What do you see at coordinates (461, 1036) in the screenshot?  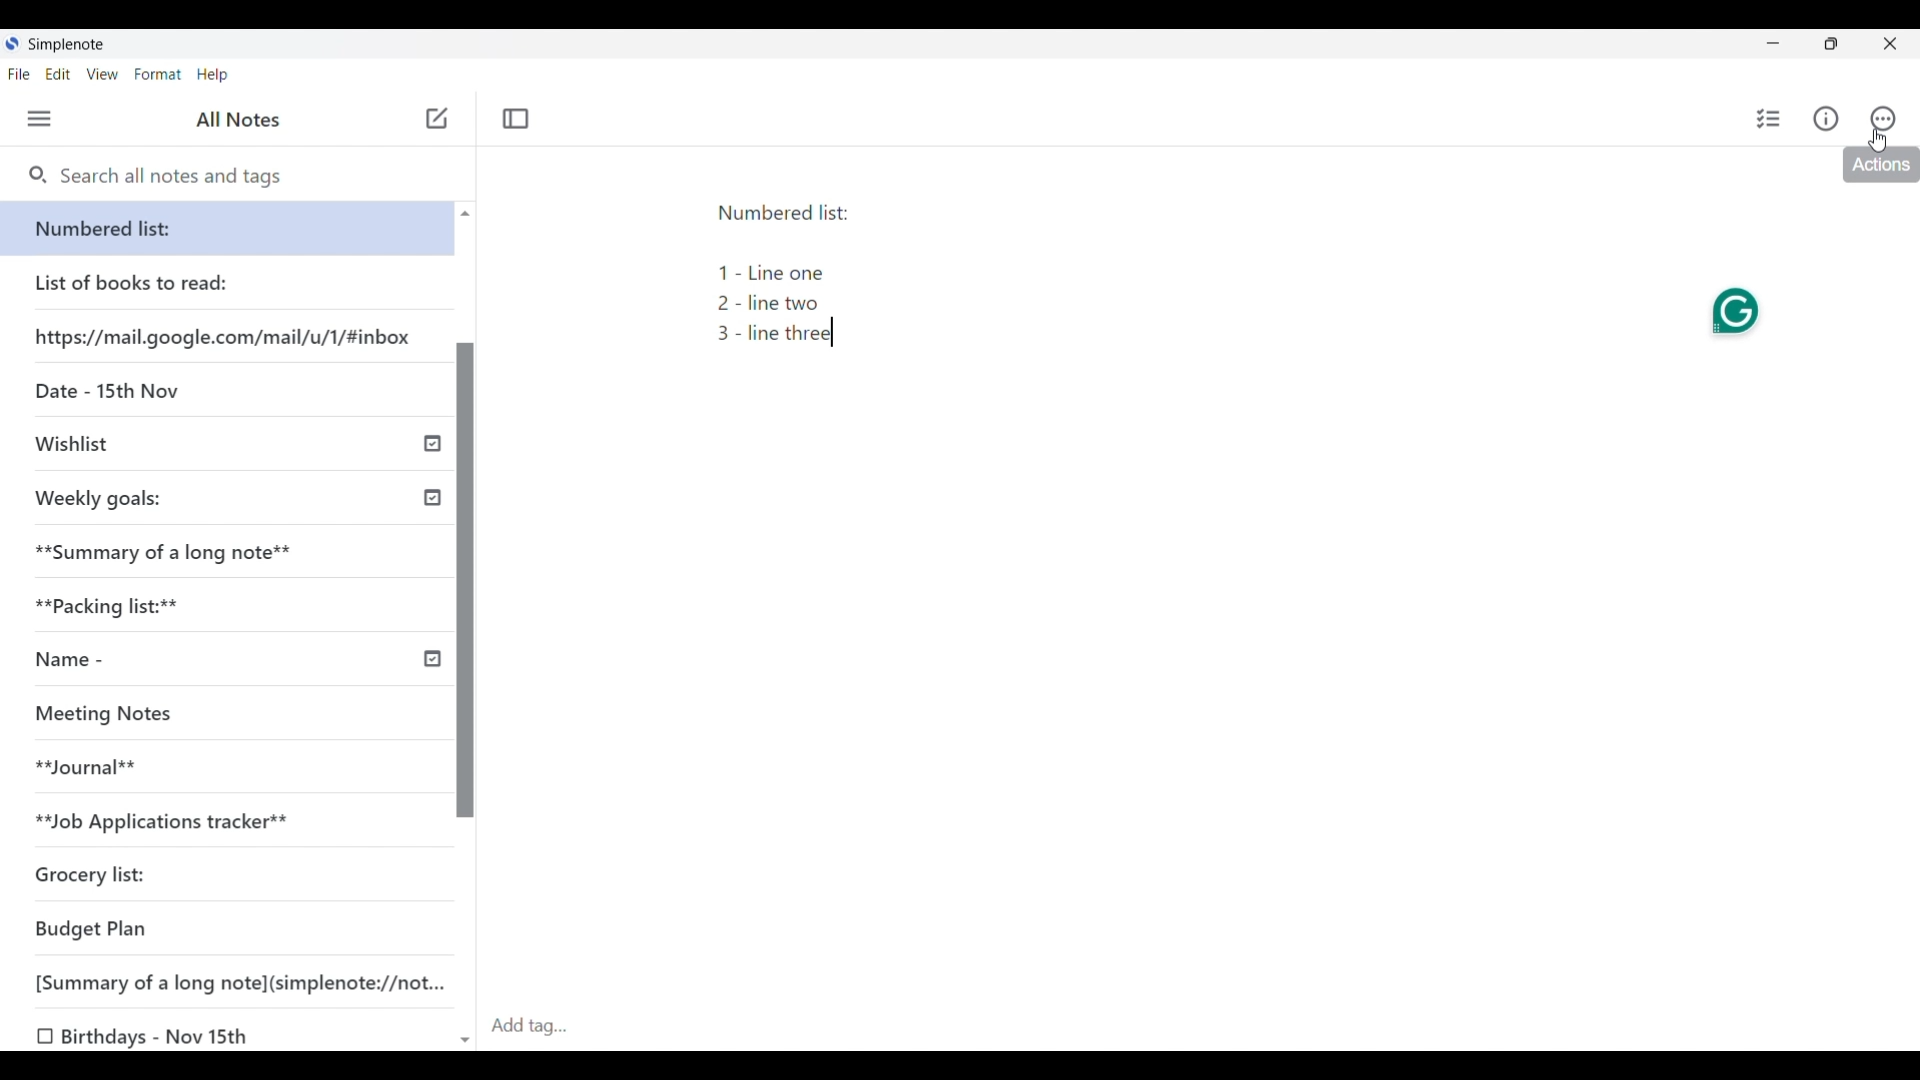 I see `scroll down` at bounding box center [461, 1036].